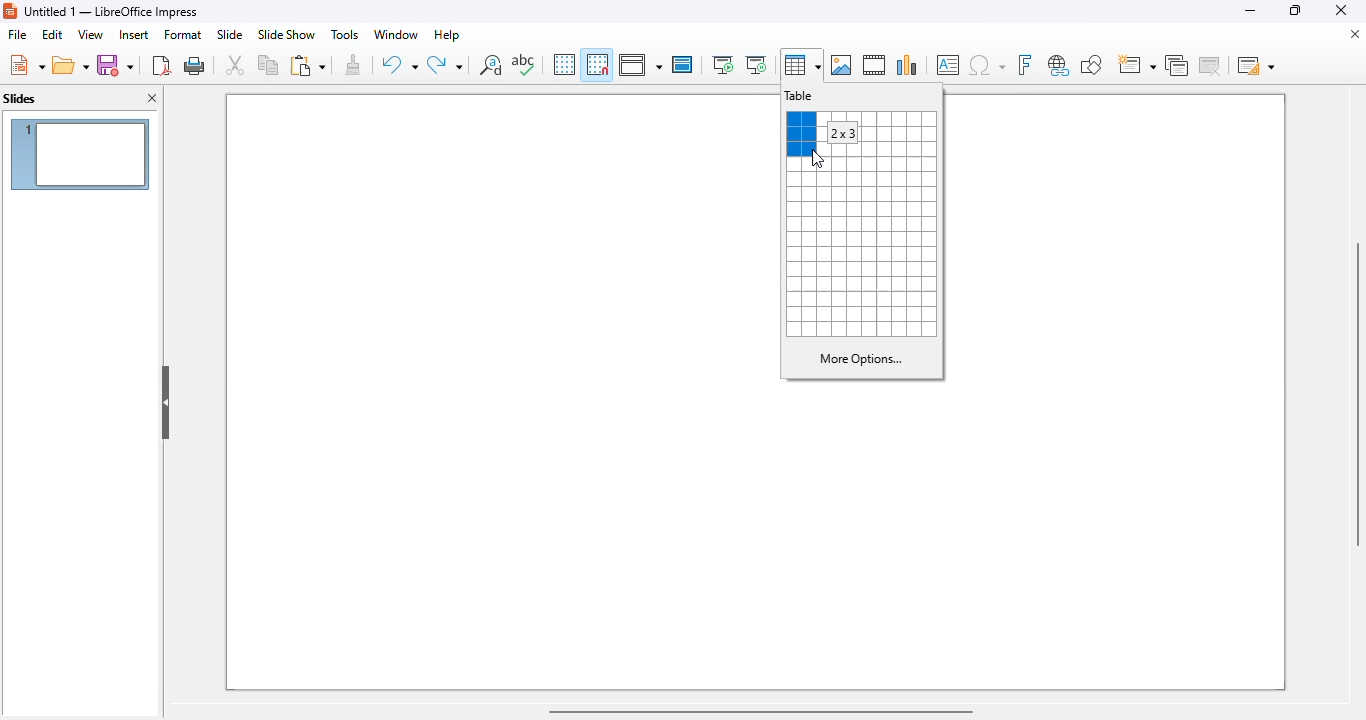 This screenshot has height=720, width=1366. What do you see at coordinates (759, 712) in the screenshot?
I see `horizontal scroll bar` at bounding box center [759, 712].